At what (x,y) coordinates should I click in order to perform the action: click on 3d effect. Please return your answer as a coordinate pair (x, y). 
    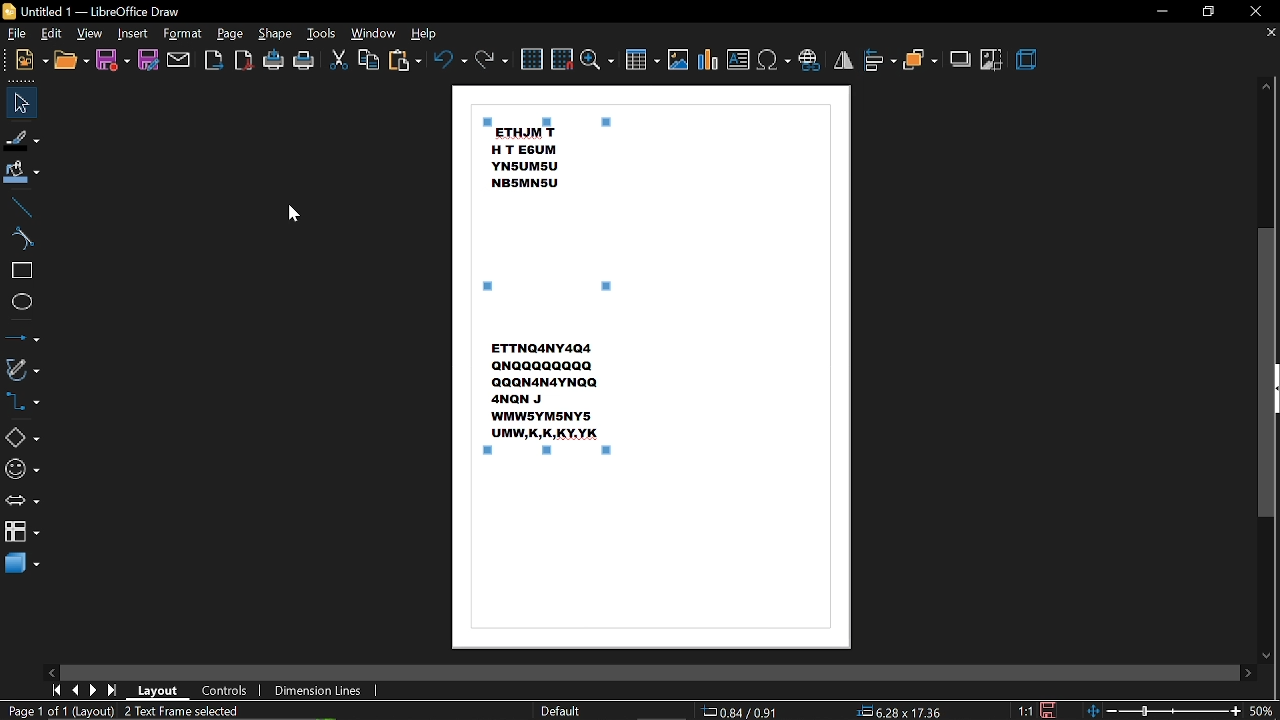
    Looking at the image, I should click on (1029, 61).